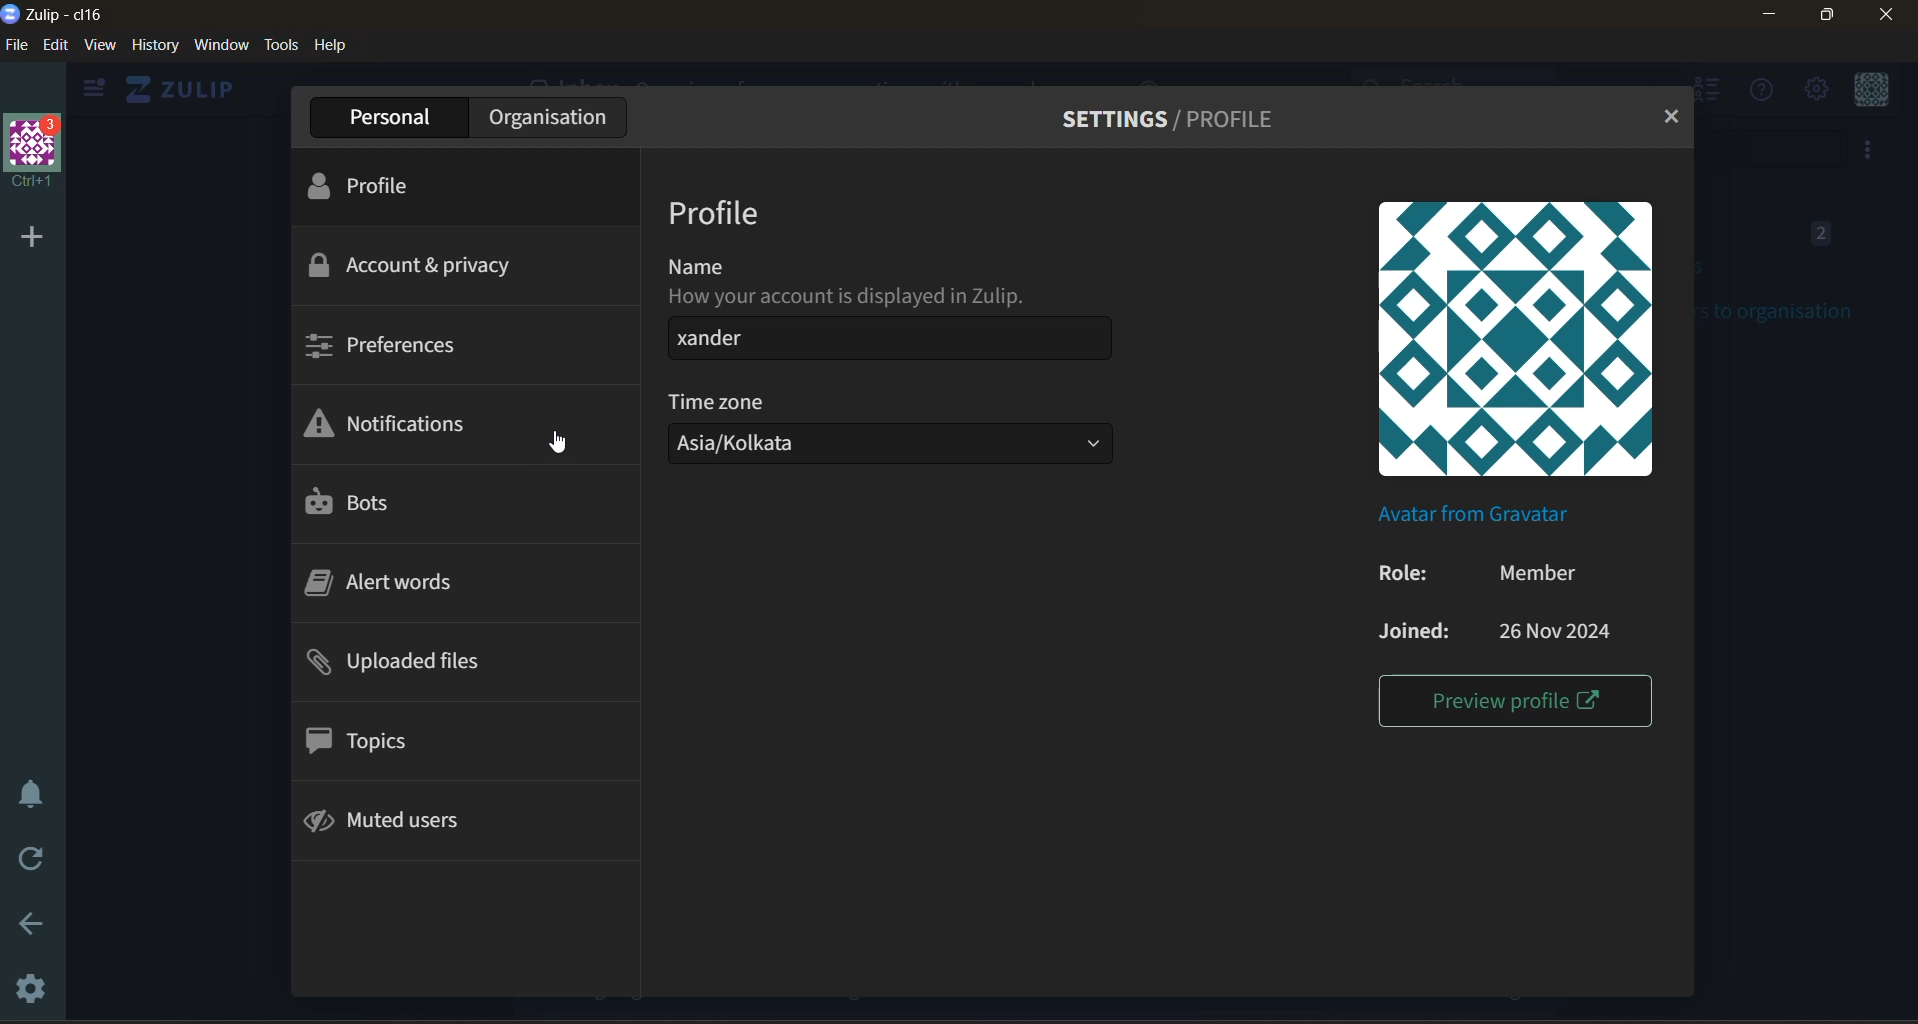 This screenshot has width=1918, height=1024. What do you see at coordinates (379, 189) in the screenshot?
I see `profile` at bounding box center [379, 189].